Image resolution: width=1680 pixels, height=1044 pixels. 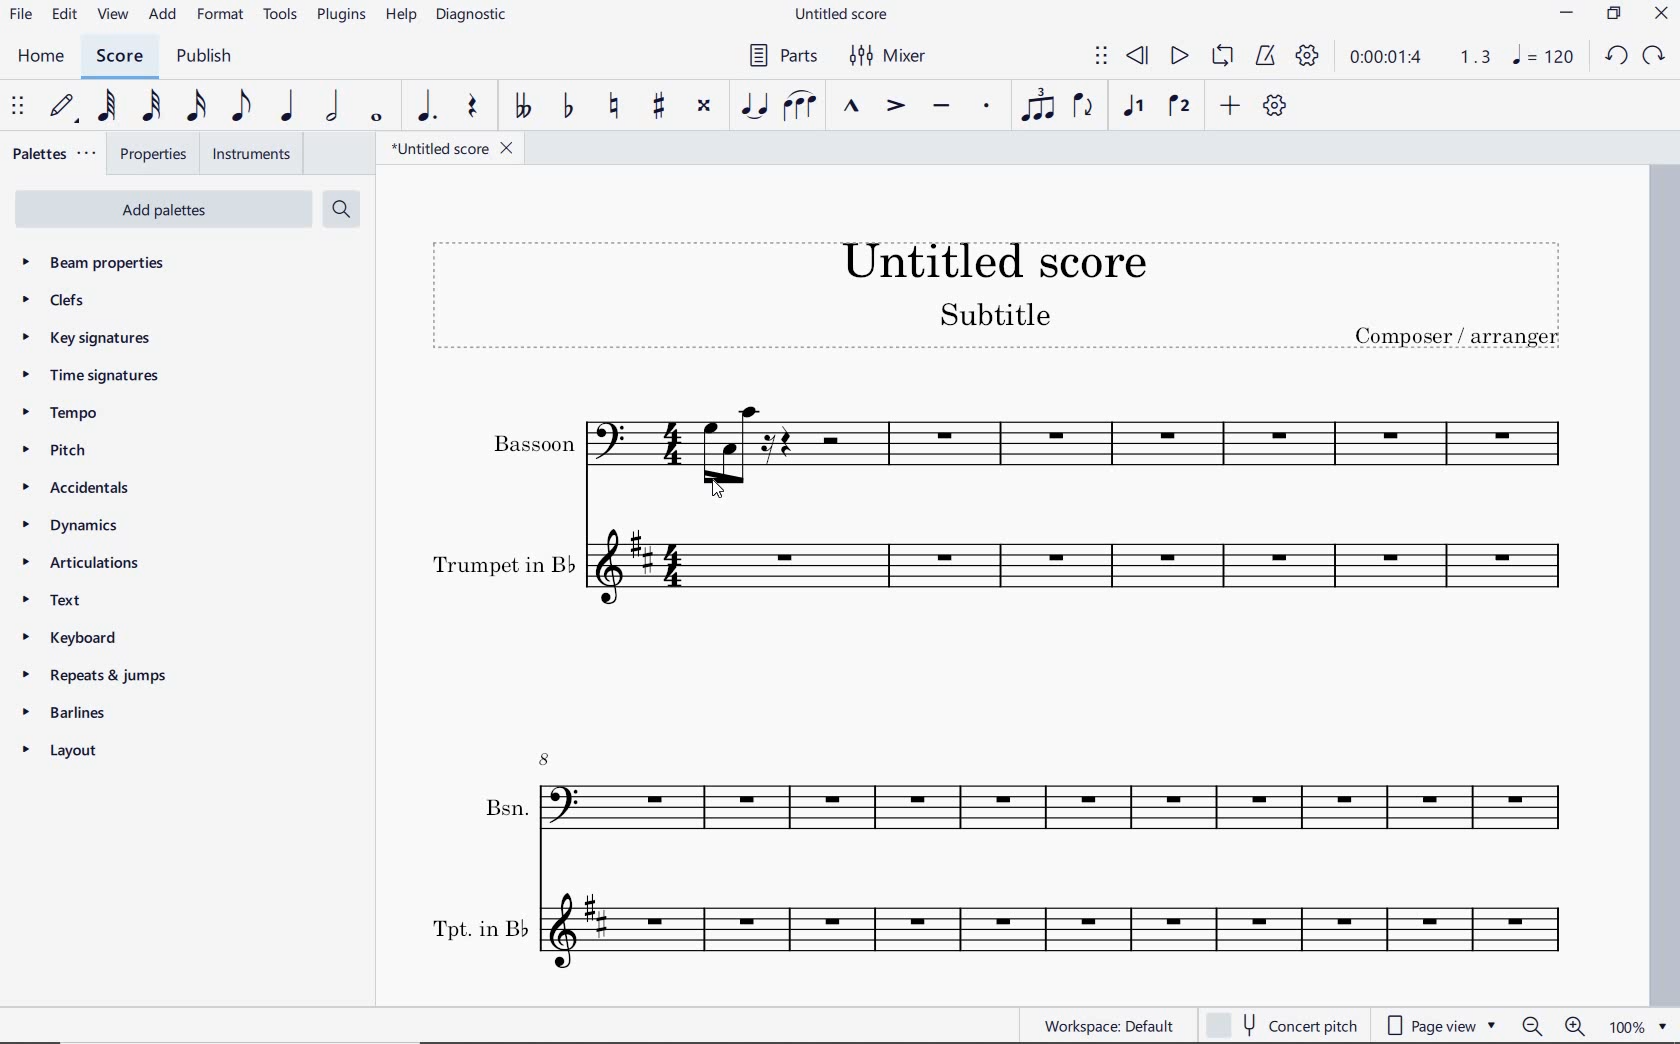 What do you see at coordinates (889, 57) in the screenshot?
I see `mixer` at bounding box center [889, 57].